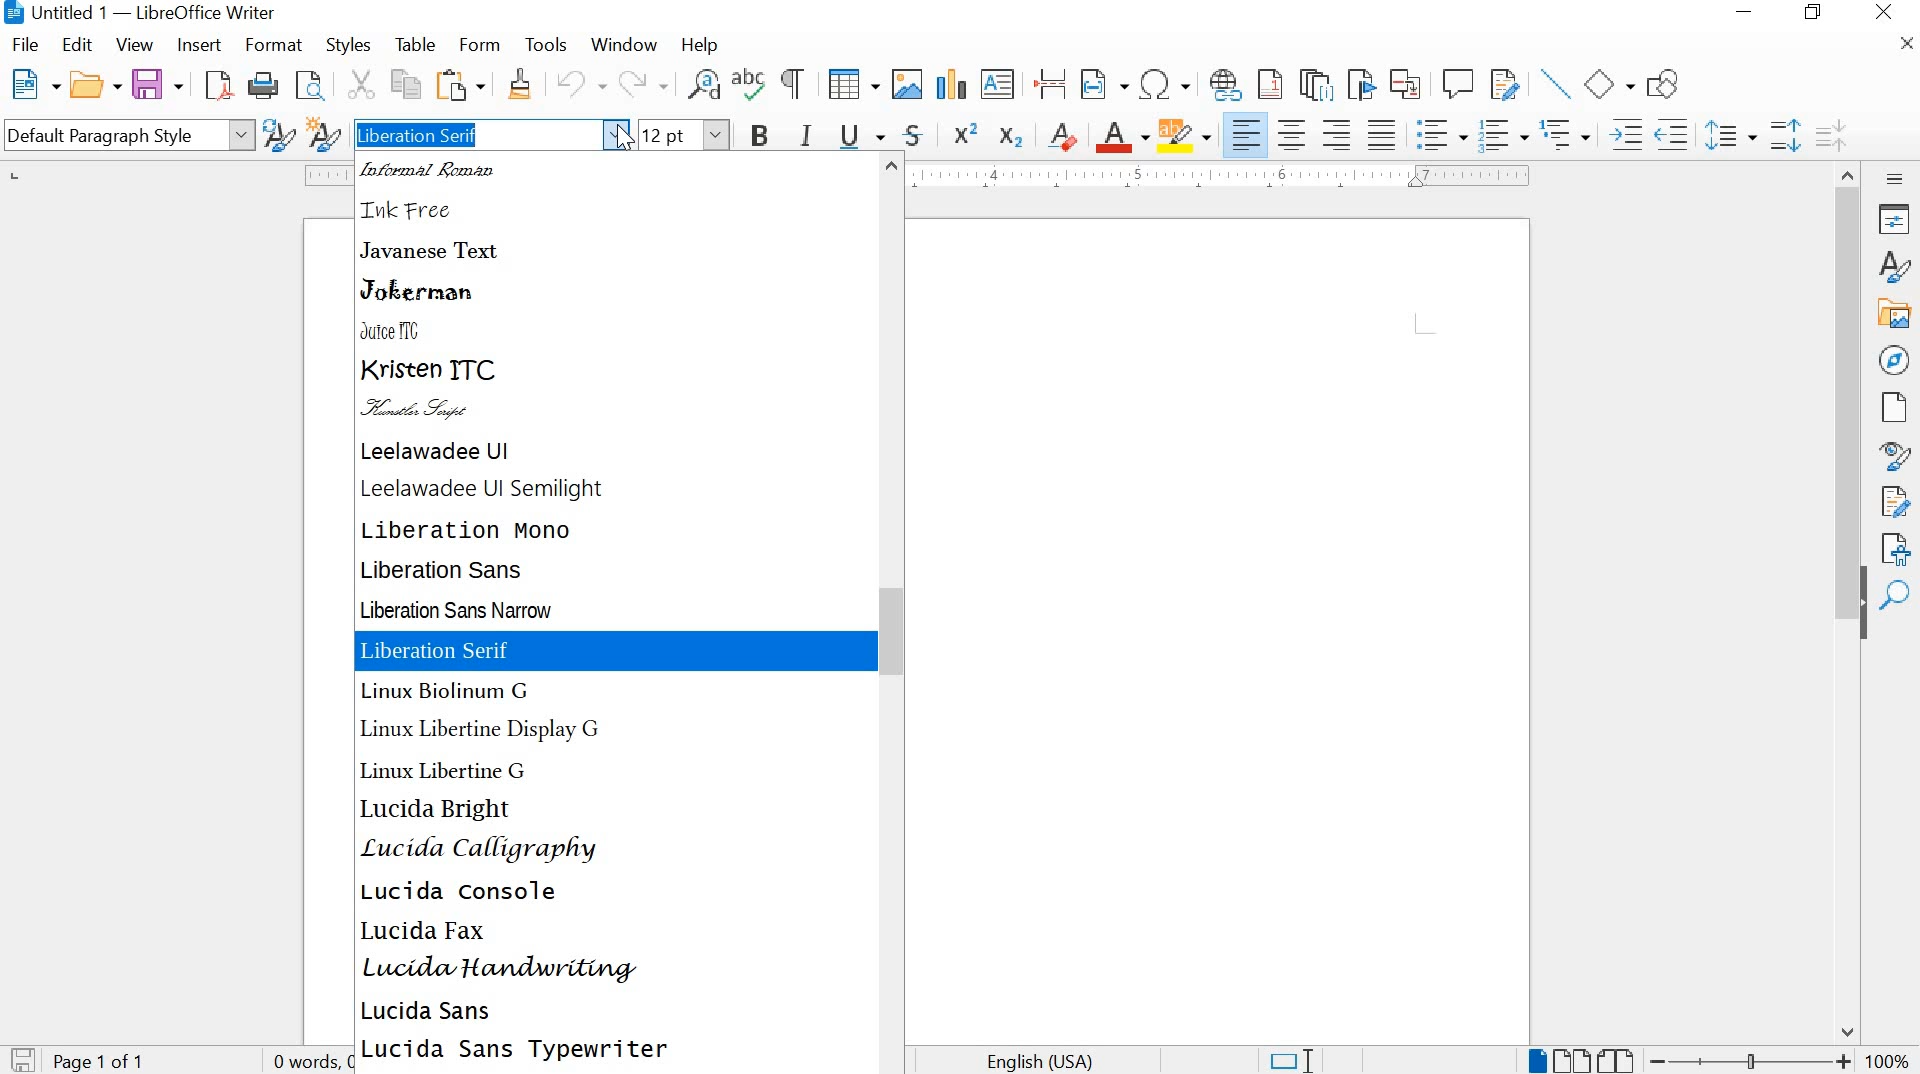 This screenshot has height=1074, width=1920. Describe the element at coordinates (1610, 82) in the screenshot. I see `BASIC SHAPES` at that location.